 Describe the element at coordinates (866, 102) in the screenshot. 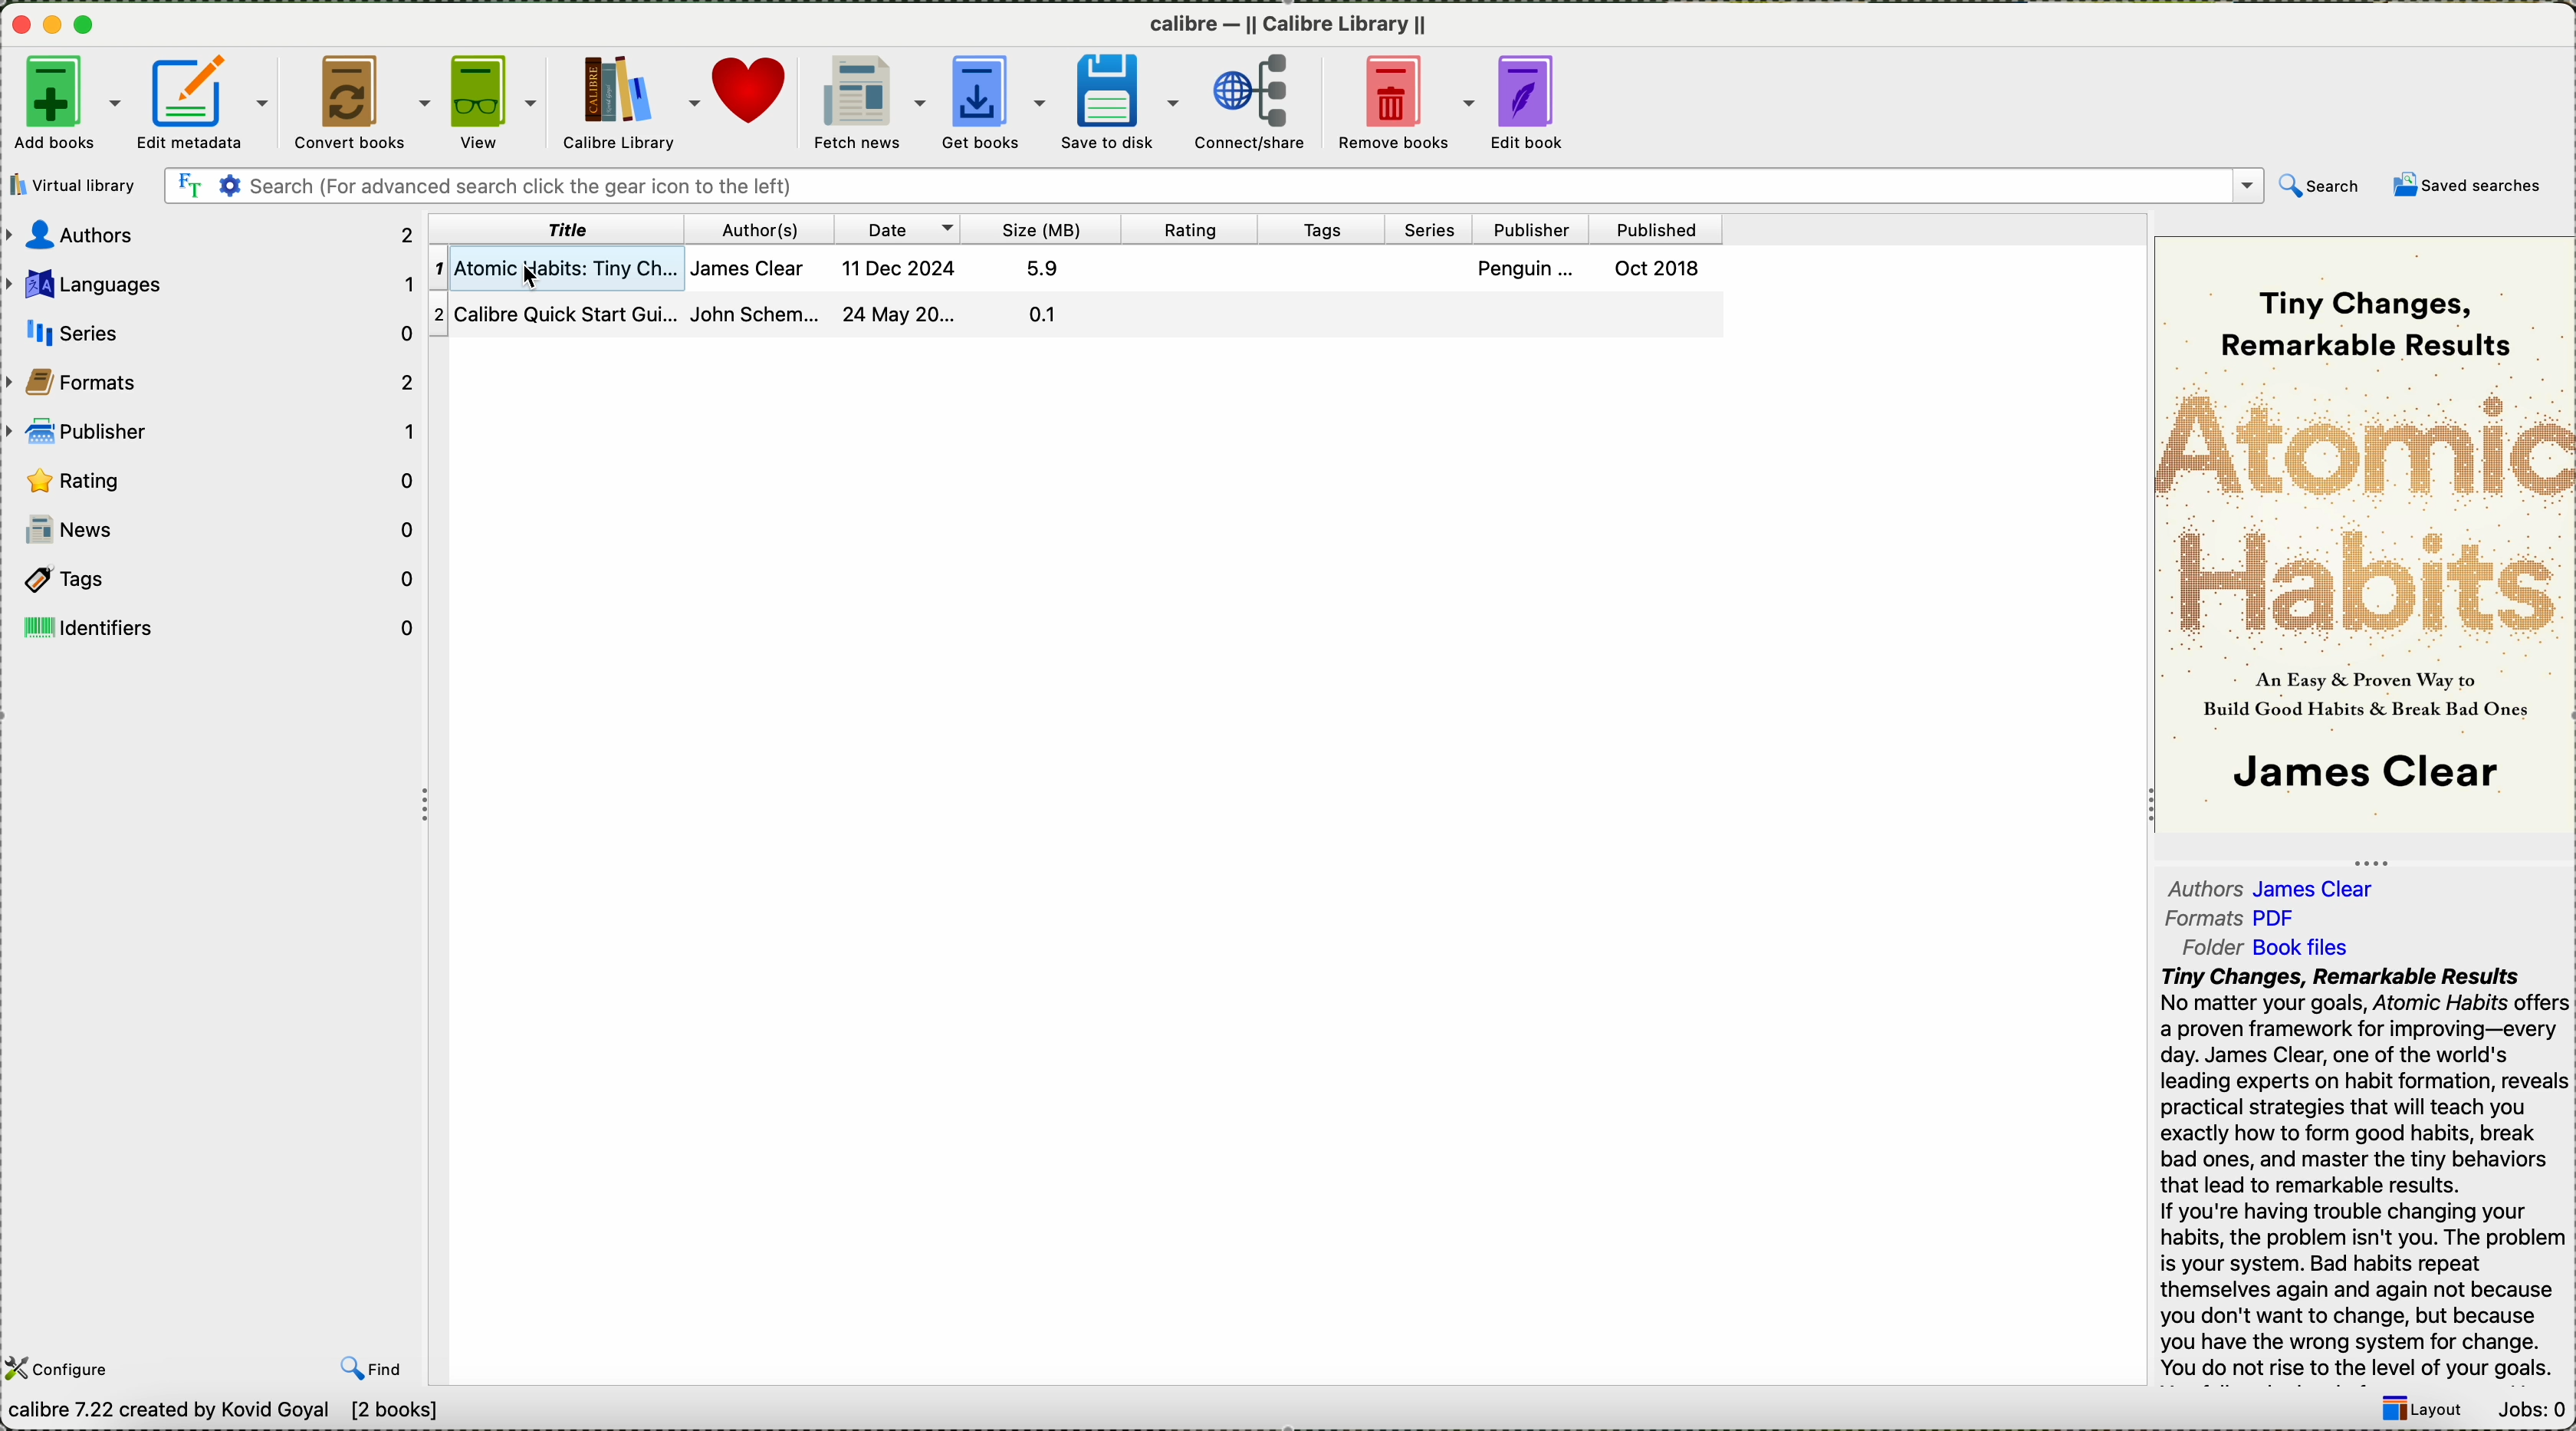

I see `fetch news` at that location.